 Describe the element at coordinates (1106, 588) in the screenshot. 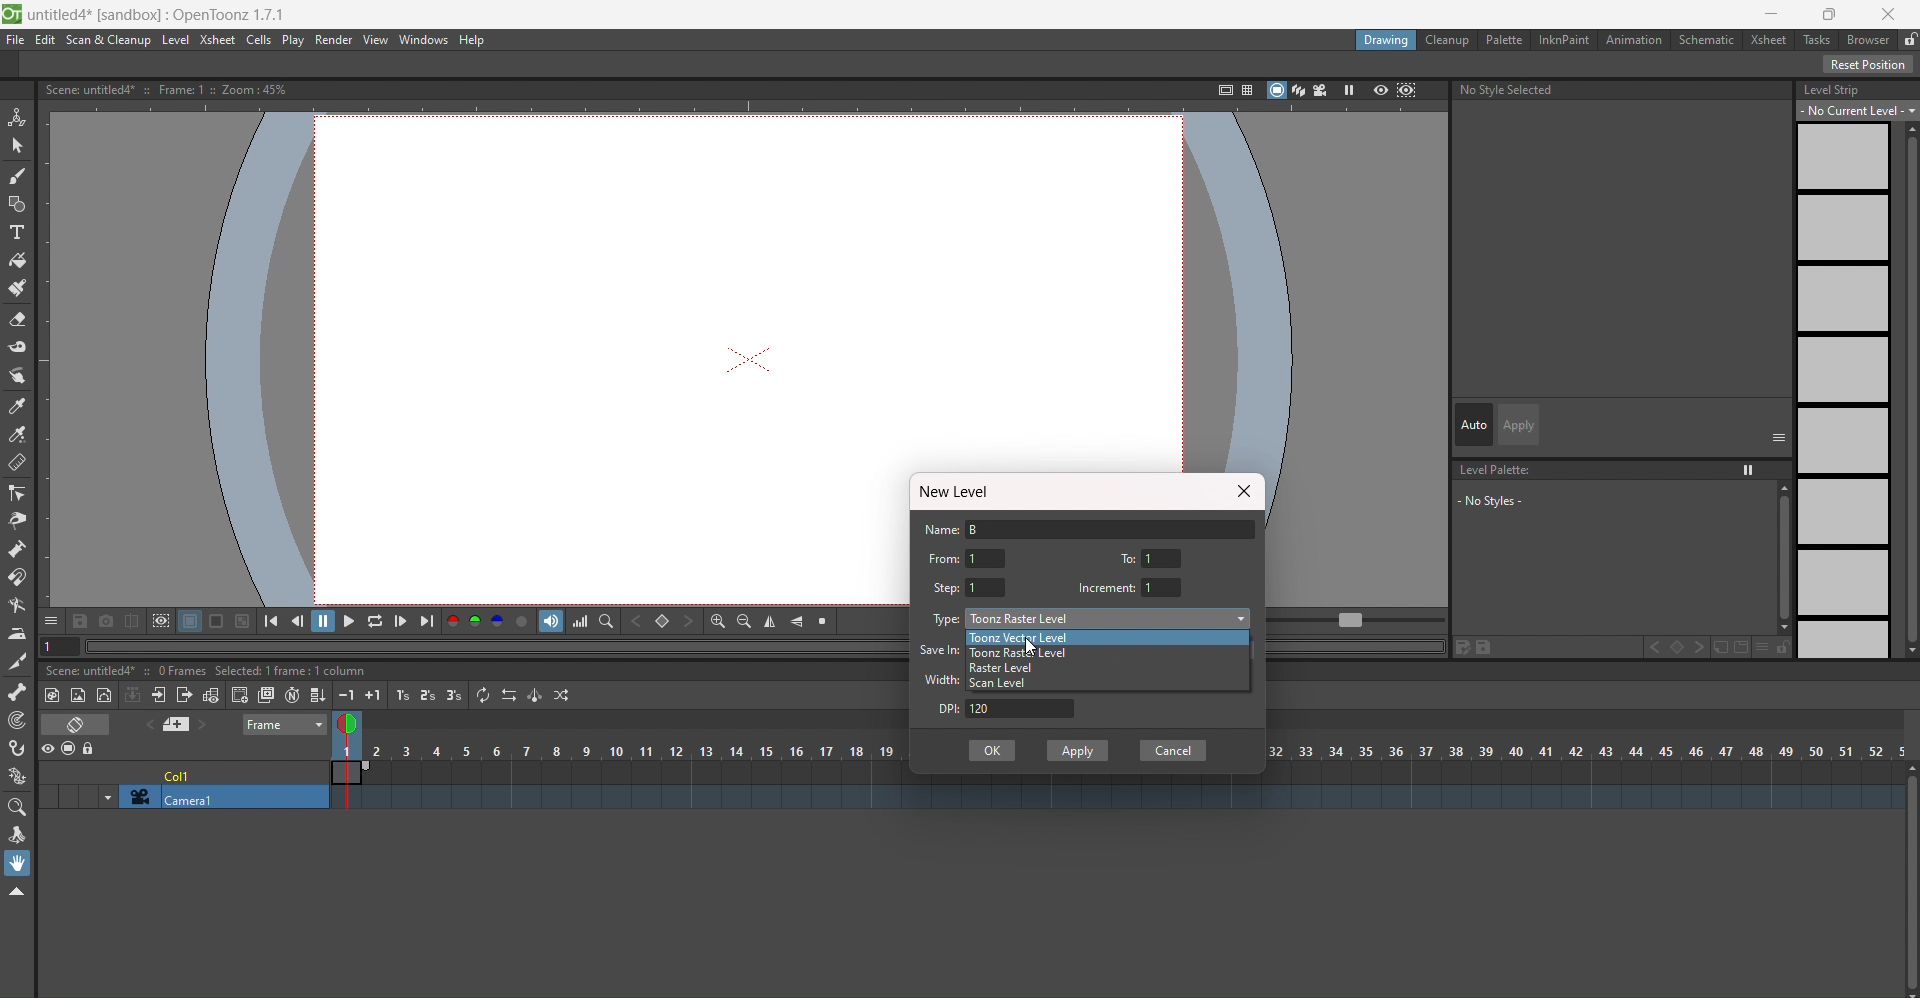

I see `increment` at that location.